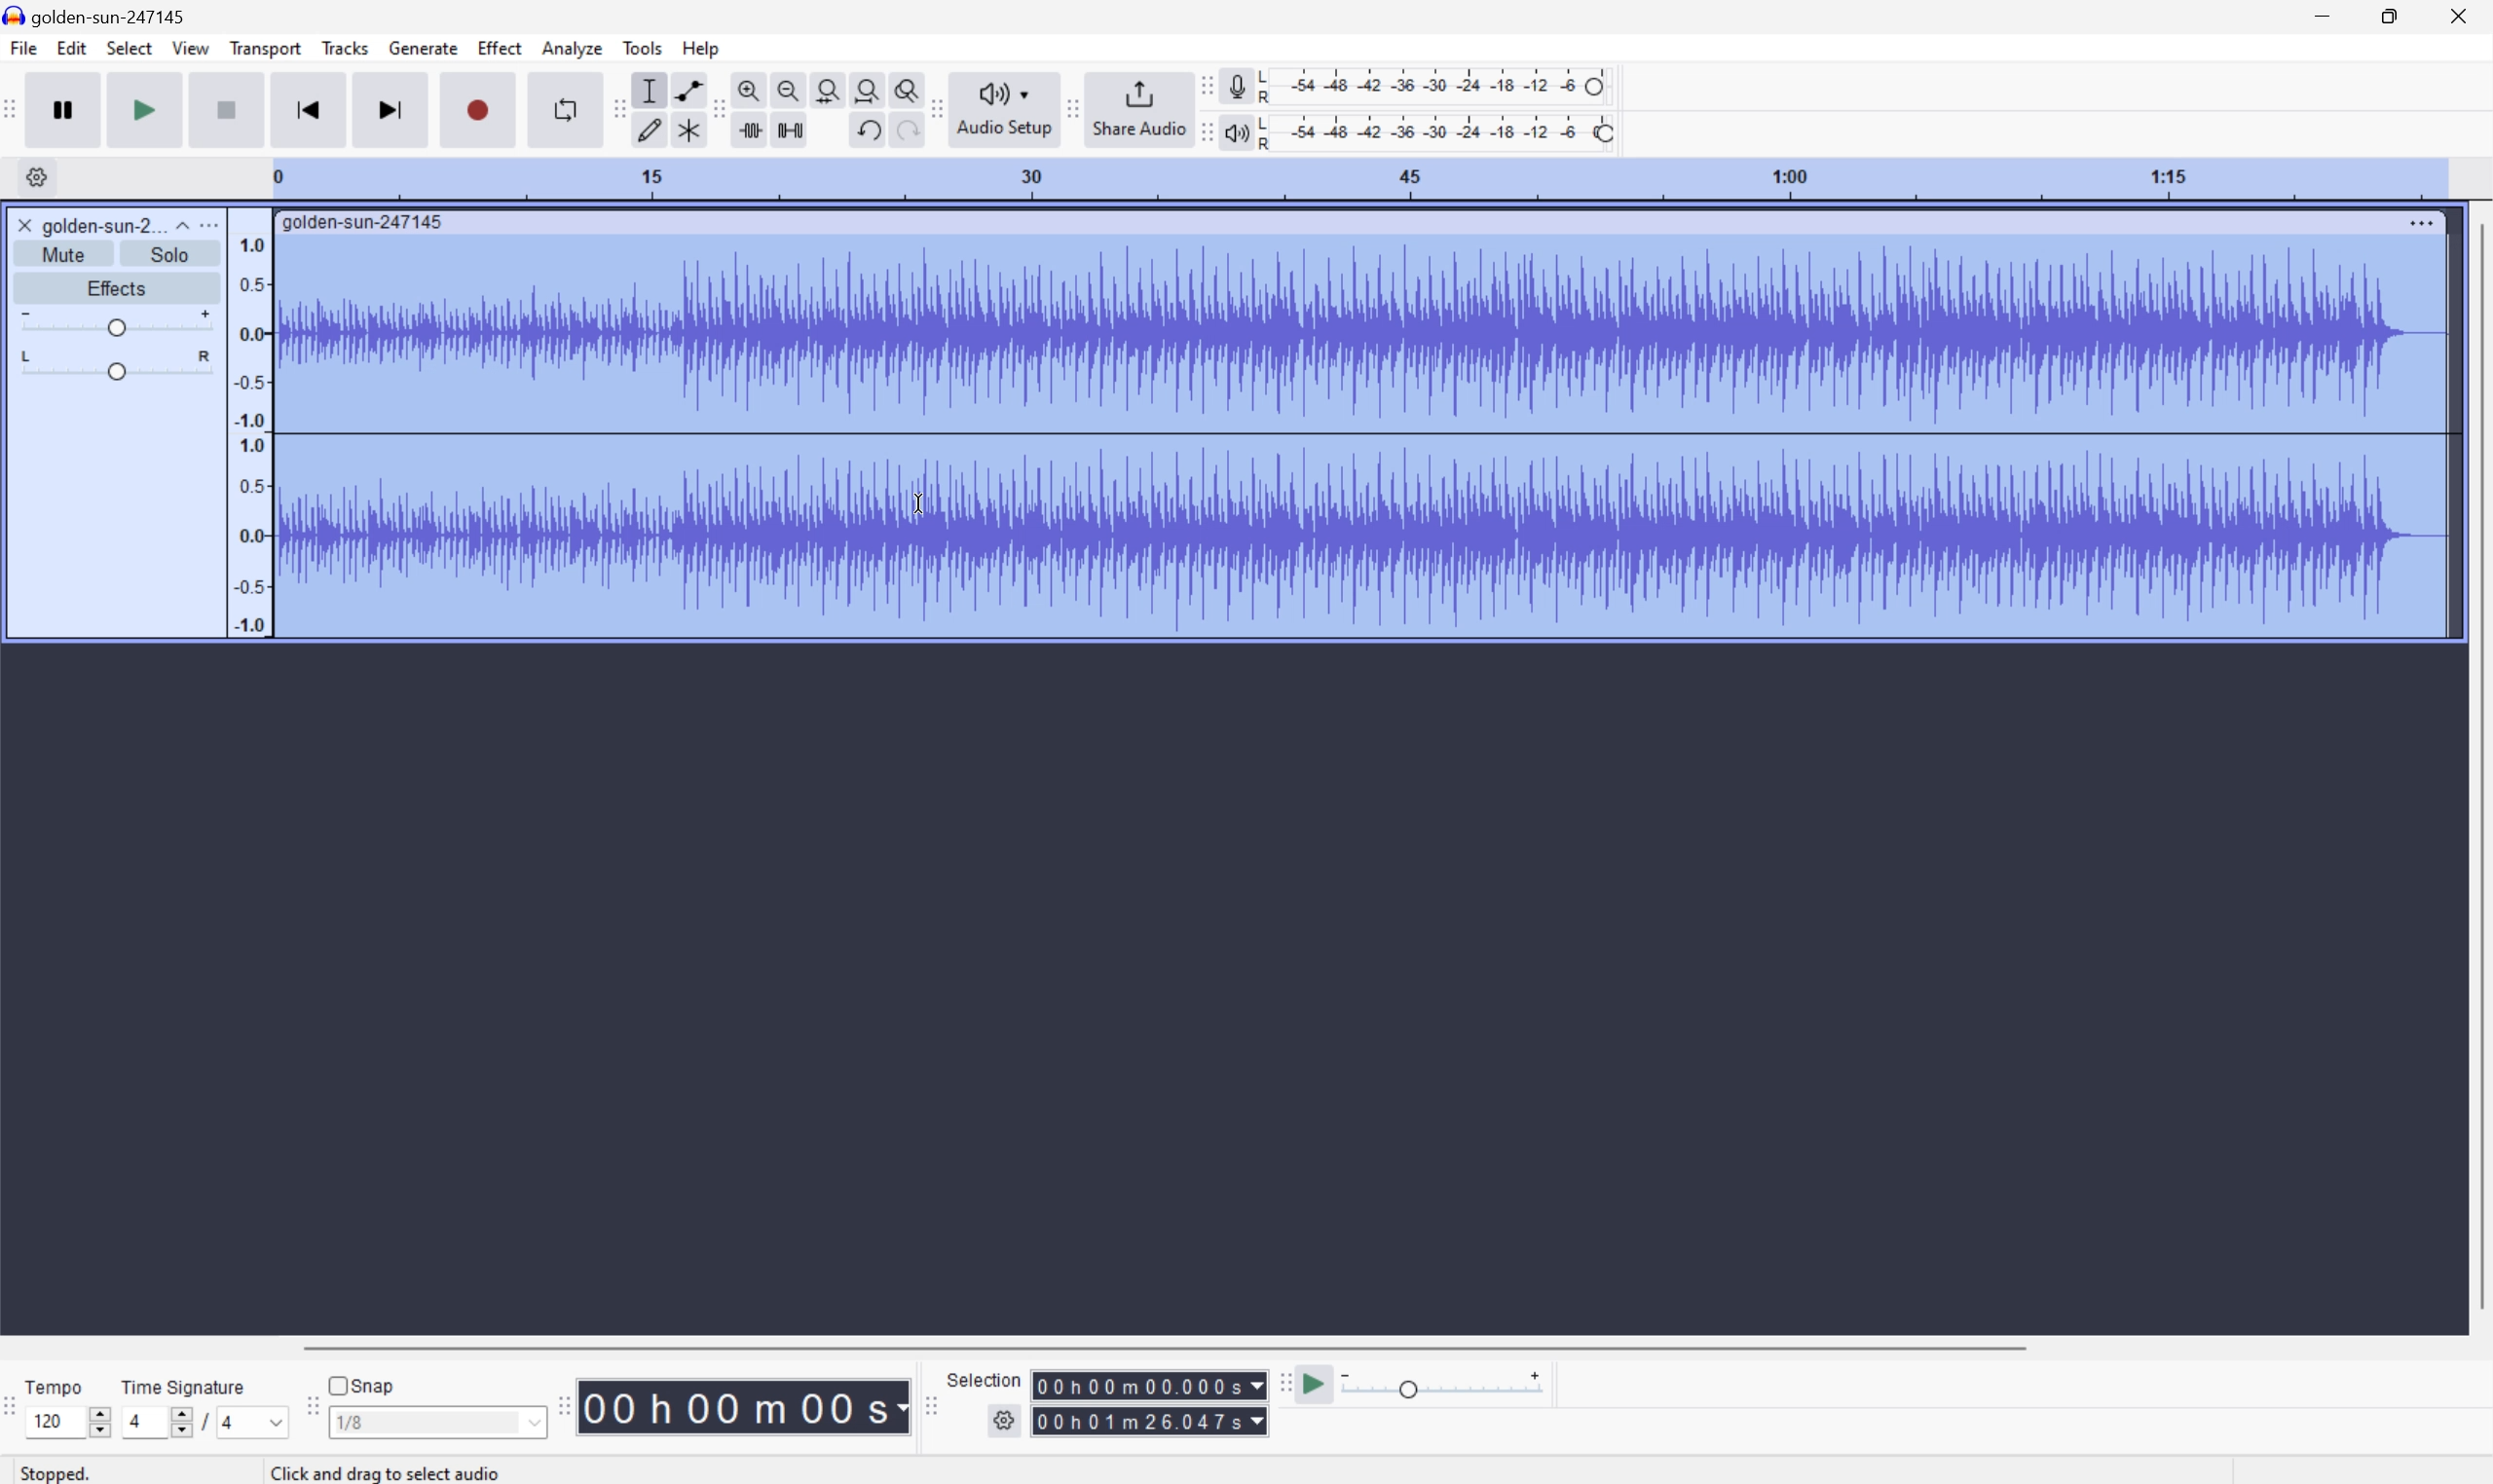  Describe the element at coordinates (1236, 135) in the screenshot. I see `Playback meter` at that location.